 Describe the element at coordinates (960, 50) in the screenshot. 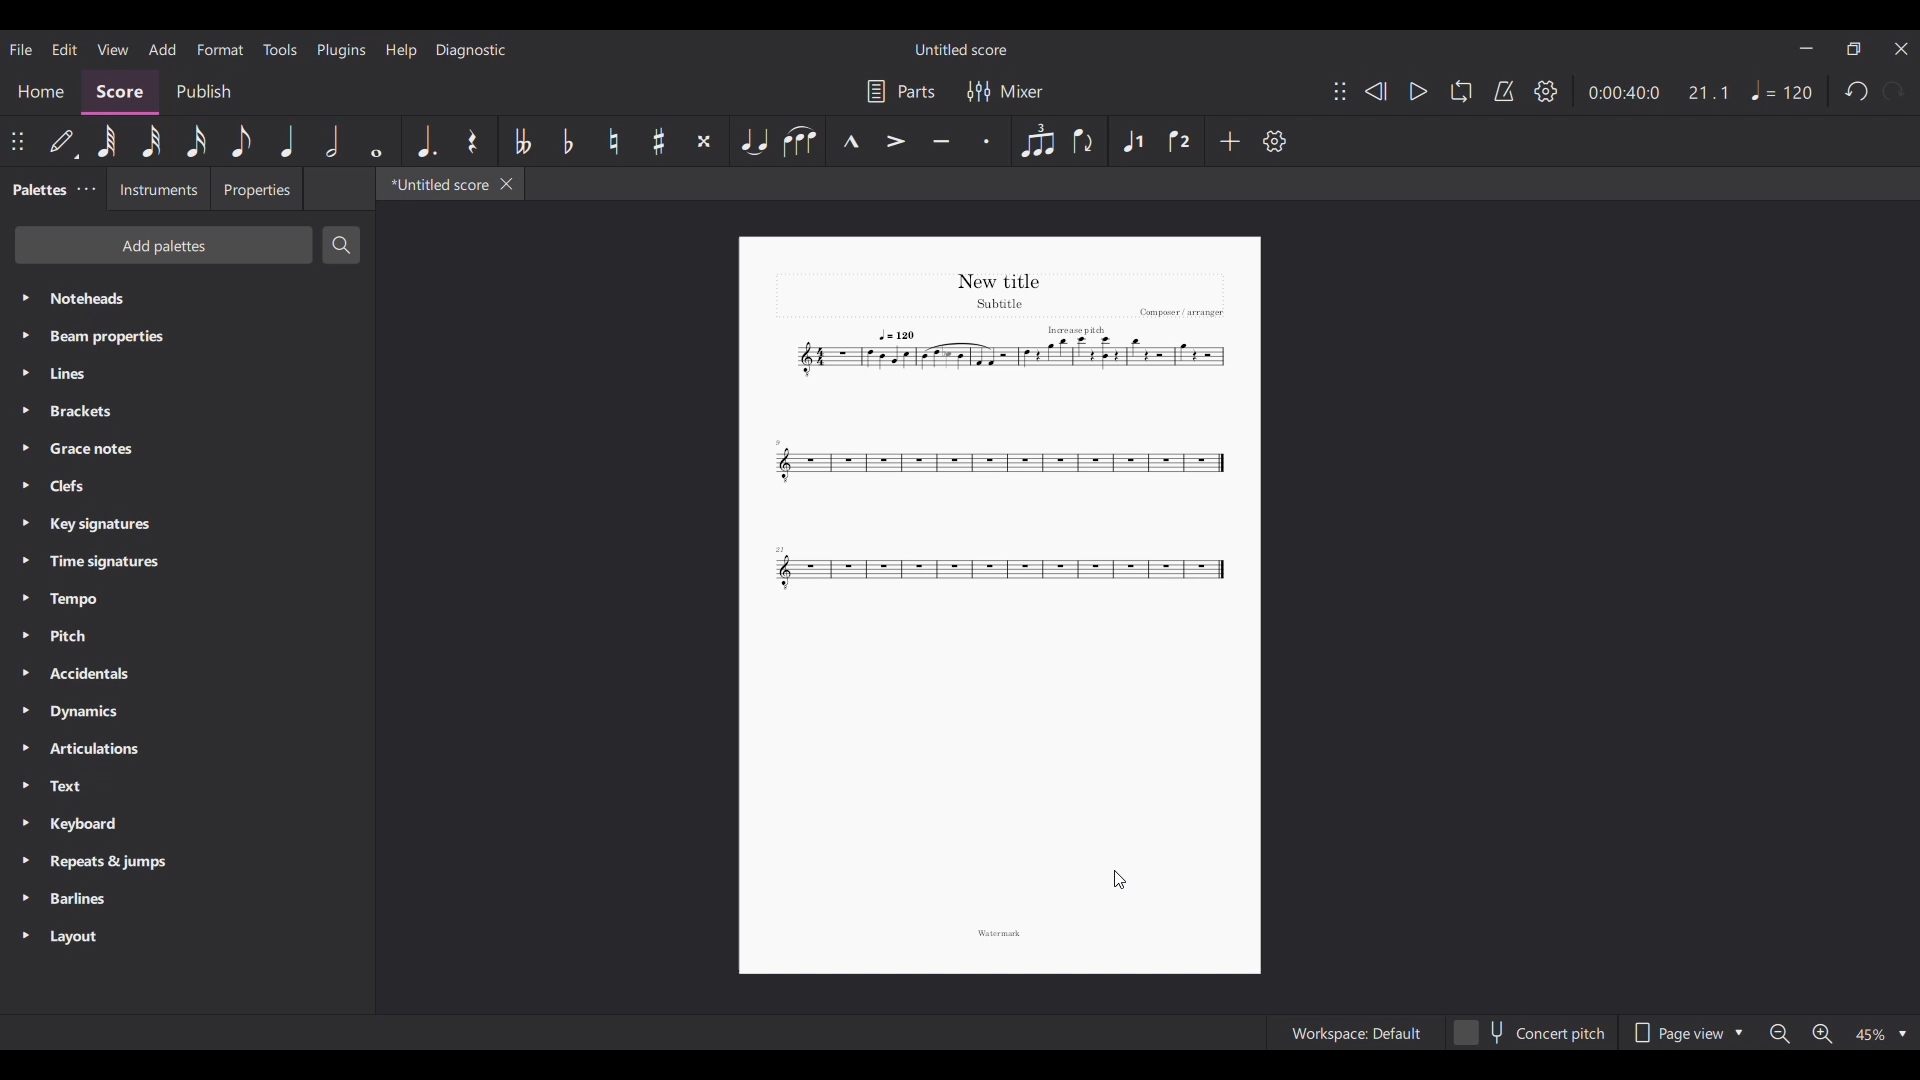

I see `Untitled score` at that location.